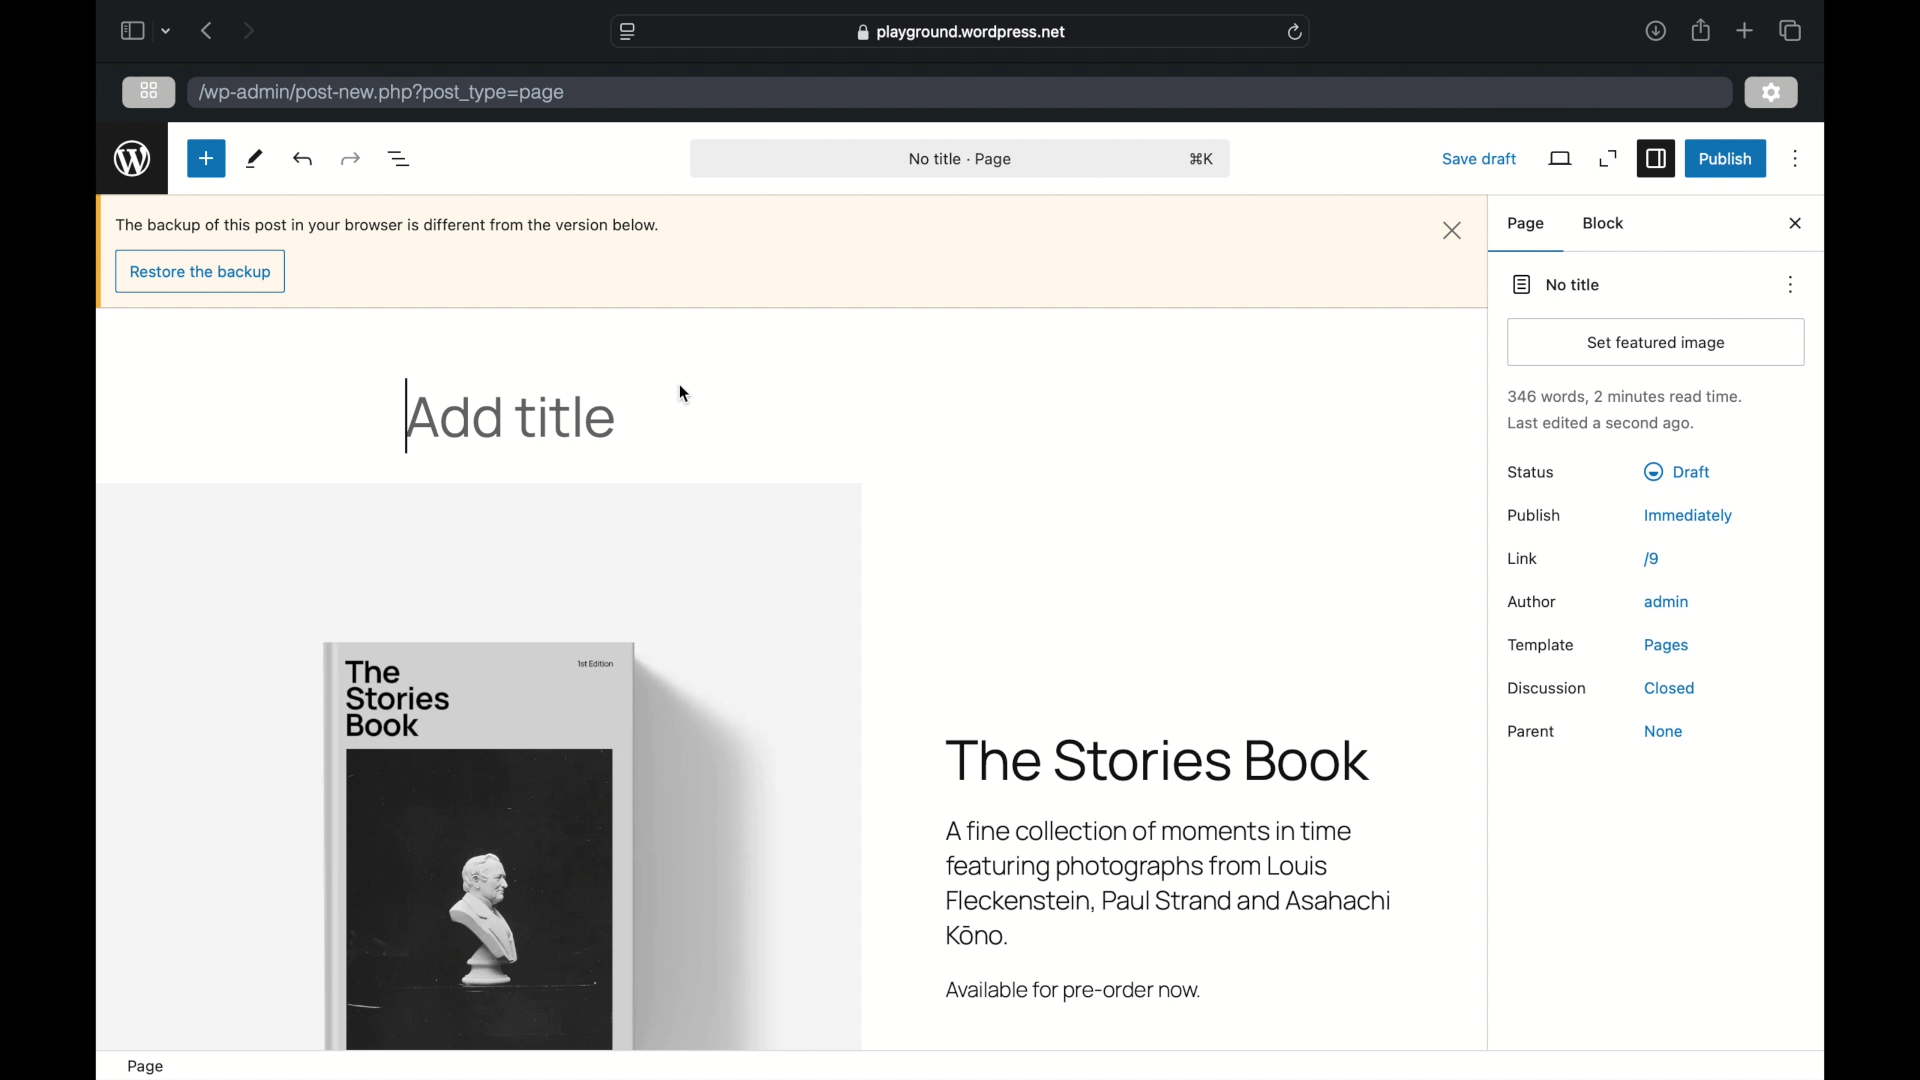  Describe the element at coordinates (1482, 159) in the screenshot. I see `save draft` at that location.